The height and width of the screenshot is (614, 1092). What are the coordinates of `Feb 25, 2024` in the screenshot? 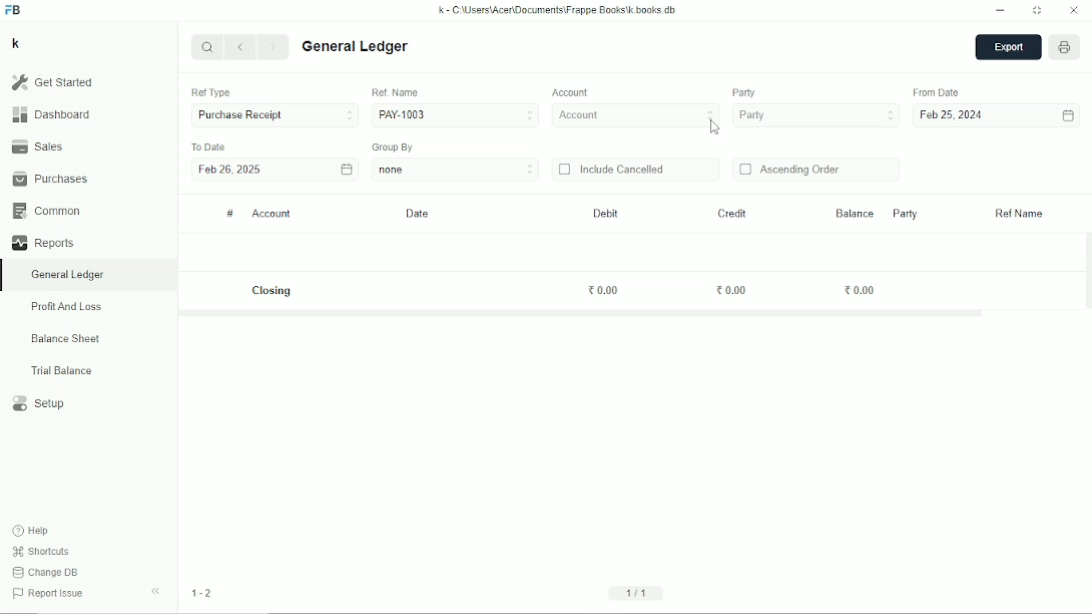 It's located at (953, 116).